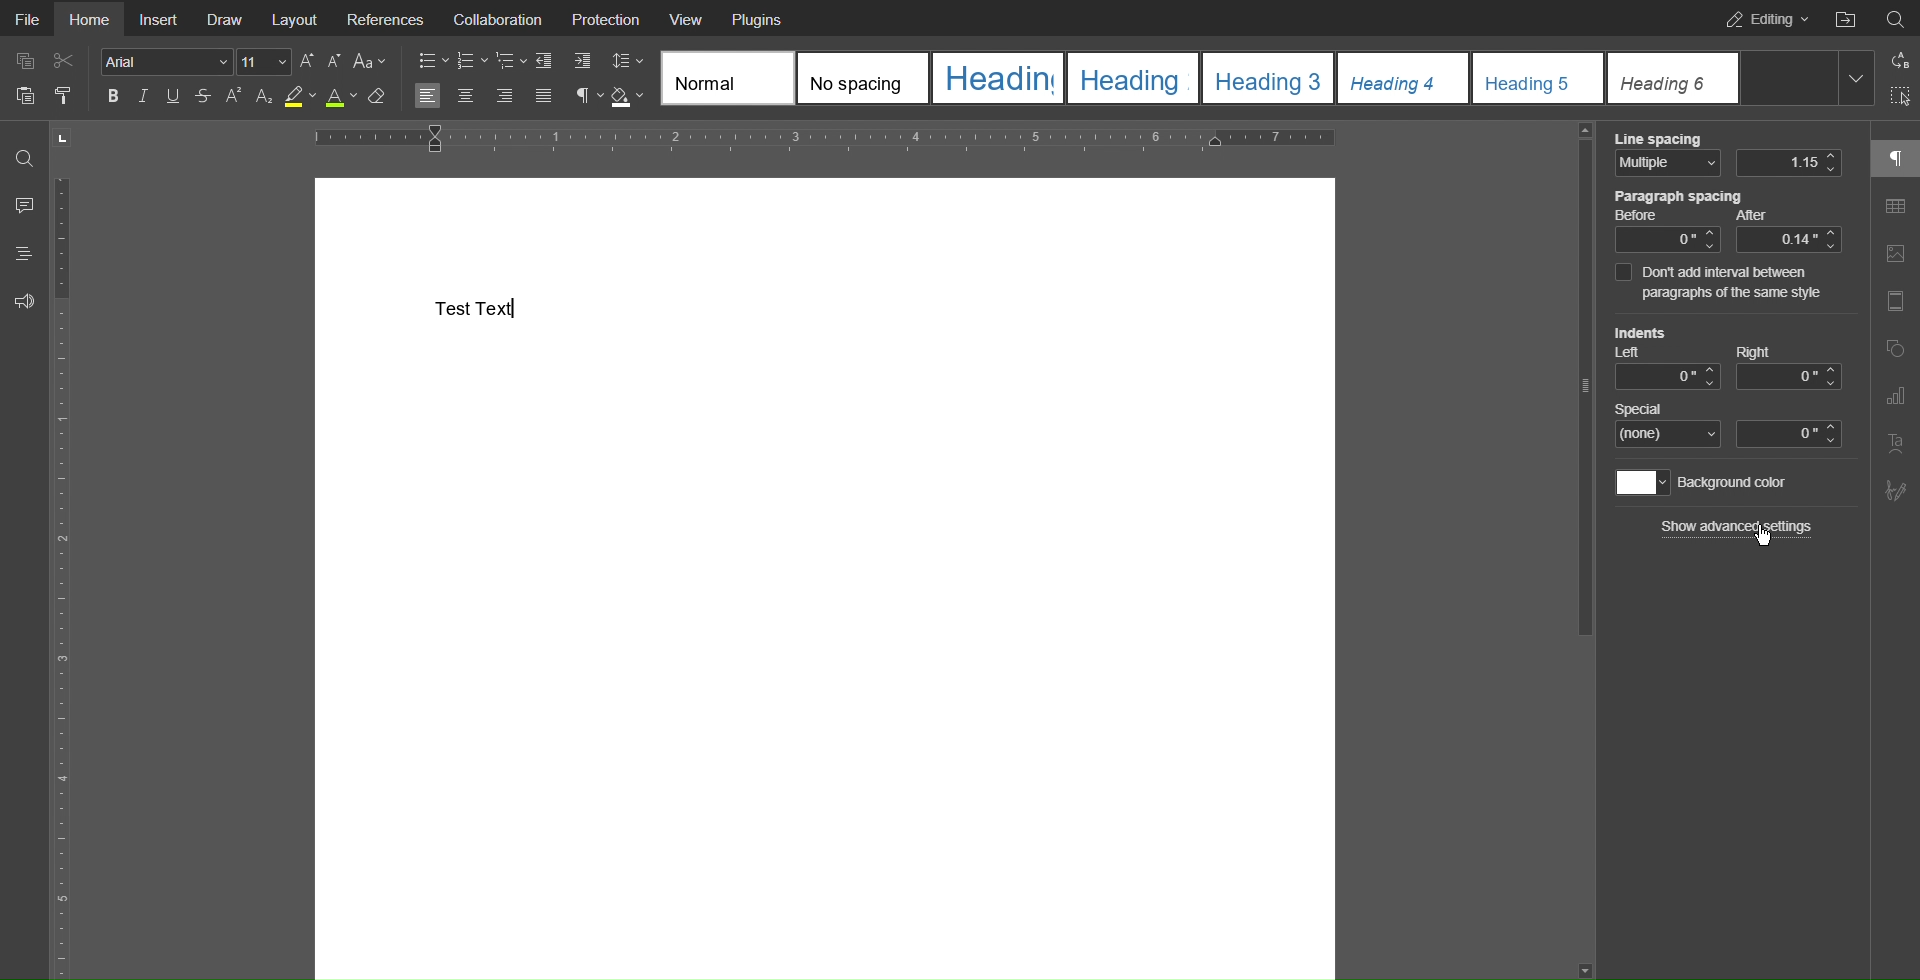 The height and width of the screenshot is (980, 1920). What do you see at coordinates (386, 18) in the screenshot?
I see `References` at bounding box center [386, 18].